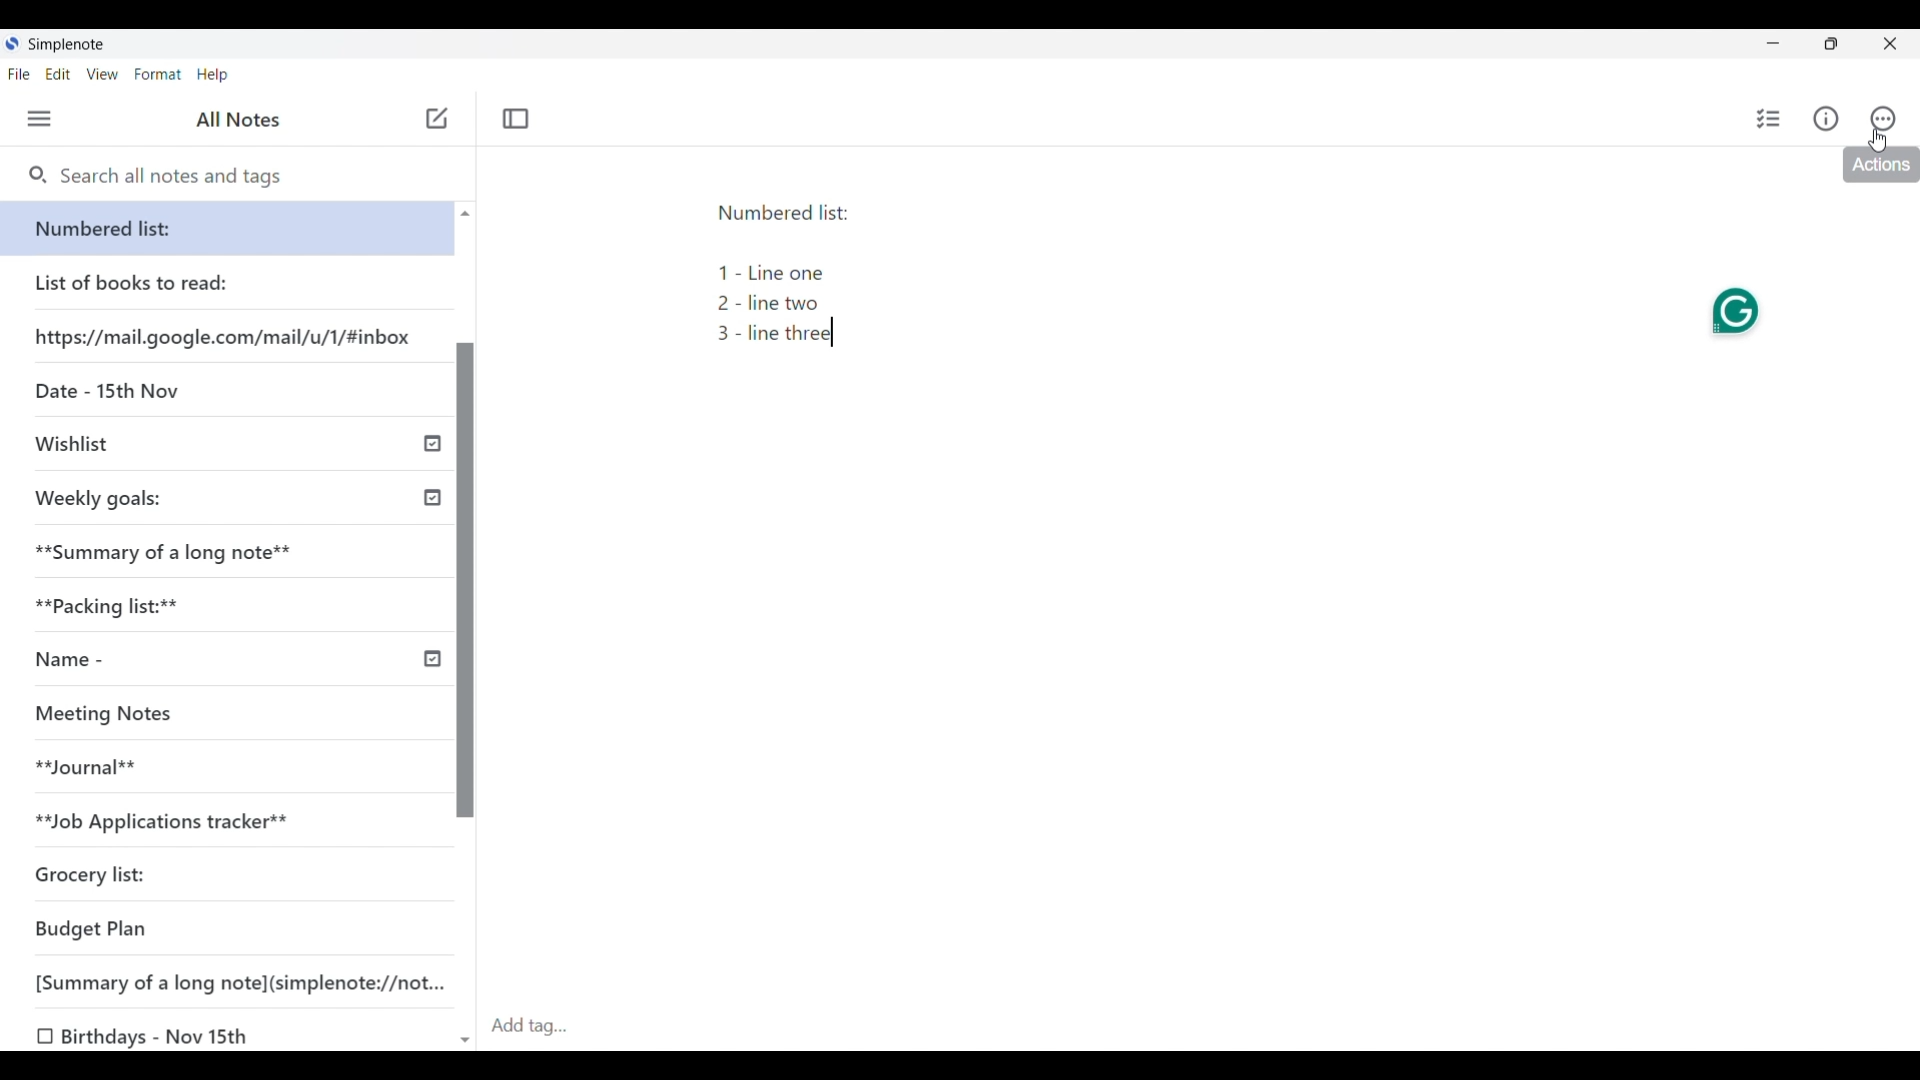 Image resolution: width=1920 pixels, height=1080 pixels. I want to click on scroll up, so click(465, 214).